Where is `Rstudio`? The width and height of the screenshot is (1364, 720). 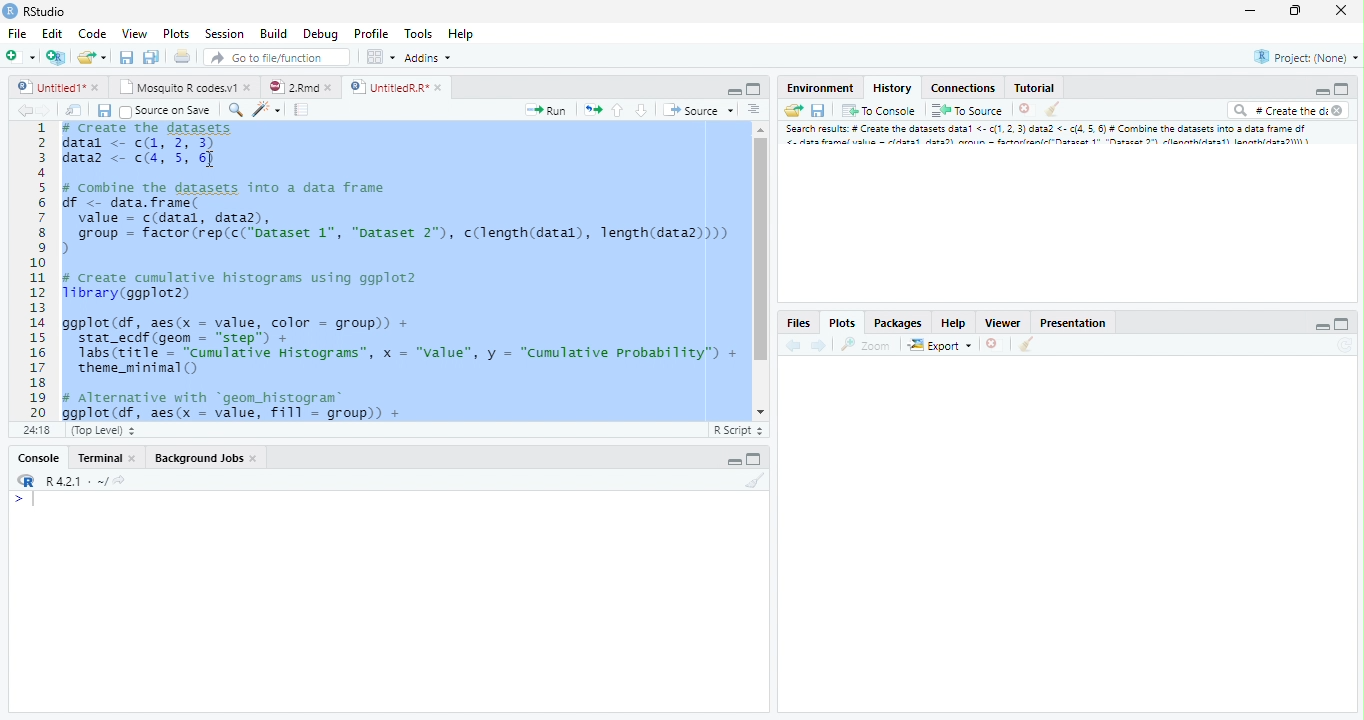 Rstudio is located at coordinates (34, 10).